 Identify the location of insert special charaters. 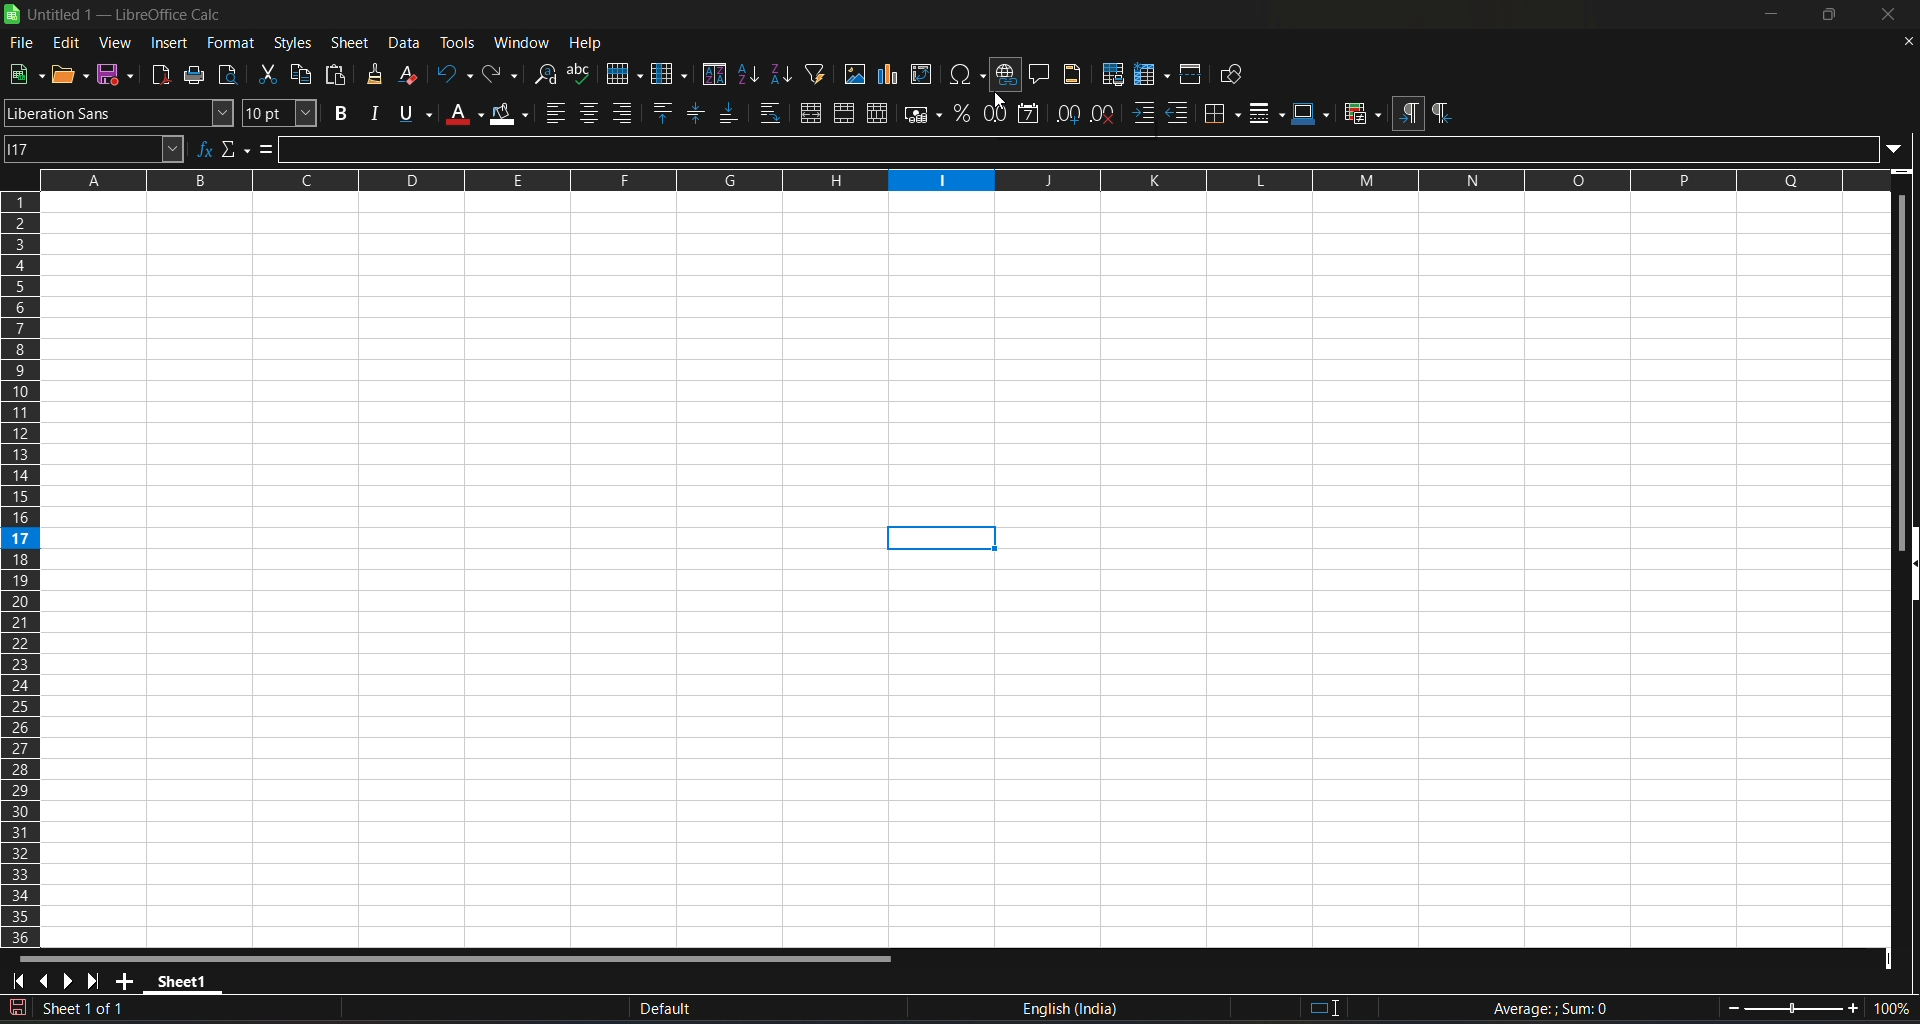
(965, 74).